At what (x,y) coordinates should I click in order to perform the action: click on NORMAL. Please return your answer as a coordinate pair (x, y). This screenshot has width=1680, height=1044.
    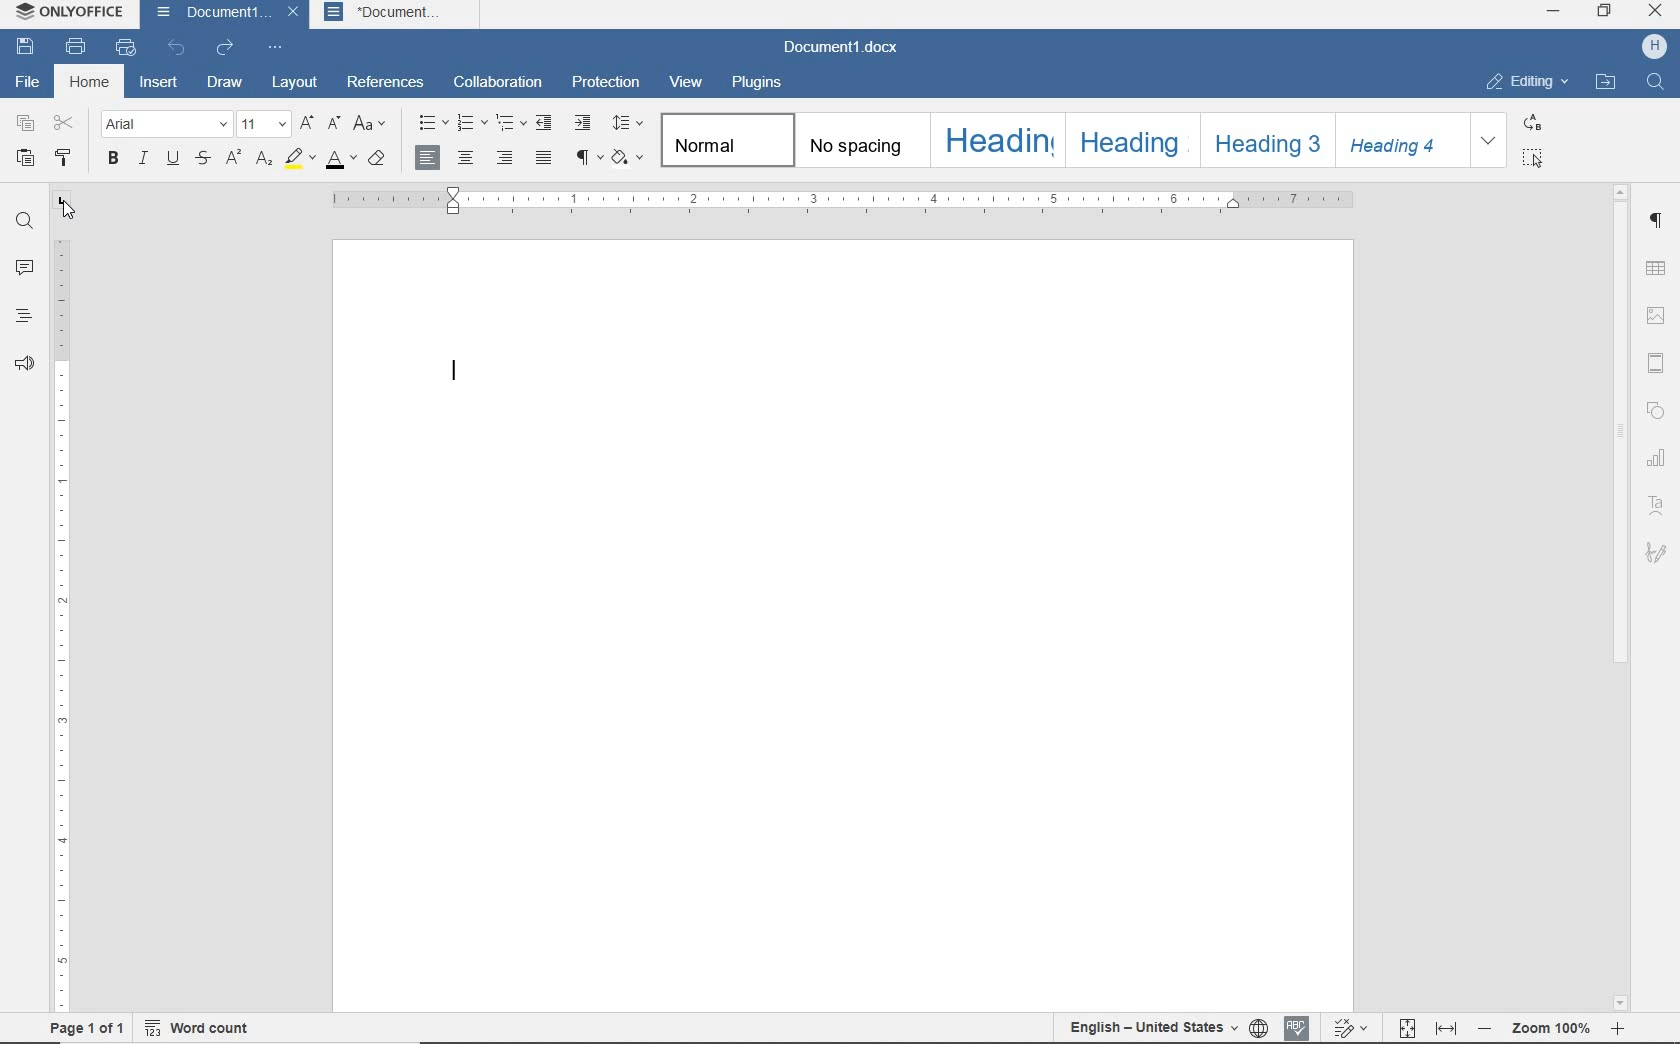
    Looking at the image, I should click on (723, 140).